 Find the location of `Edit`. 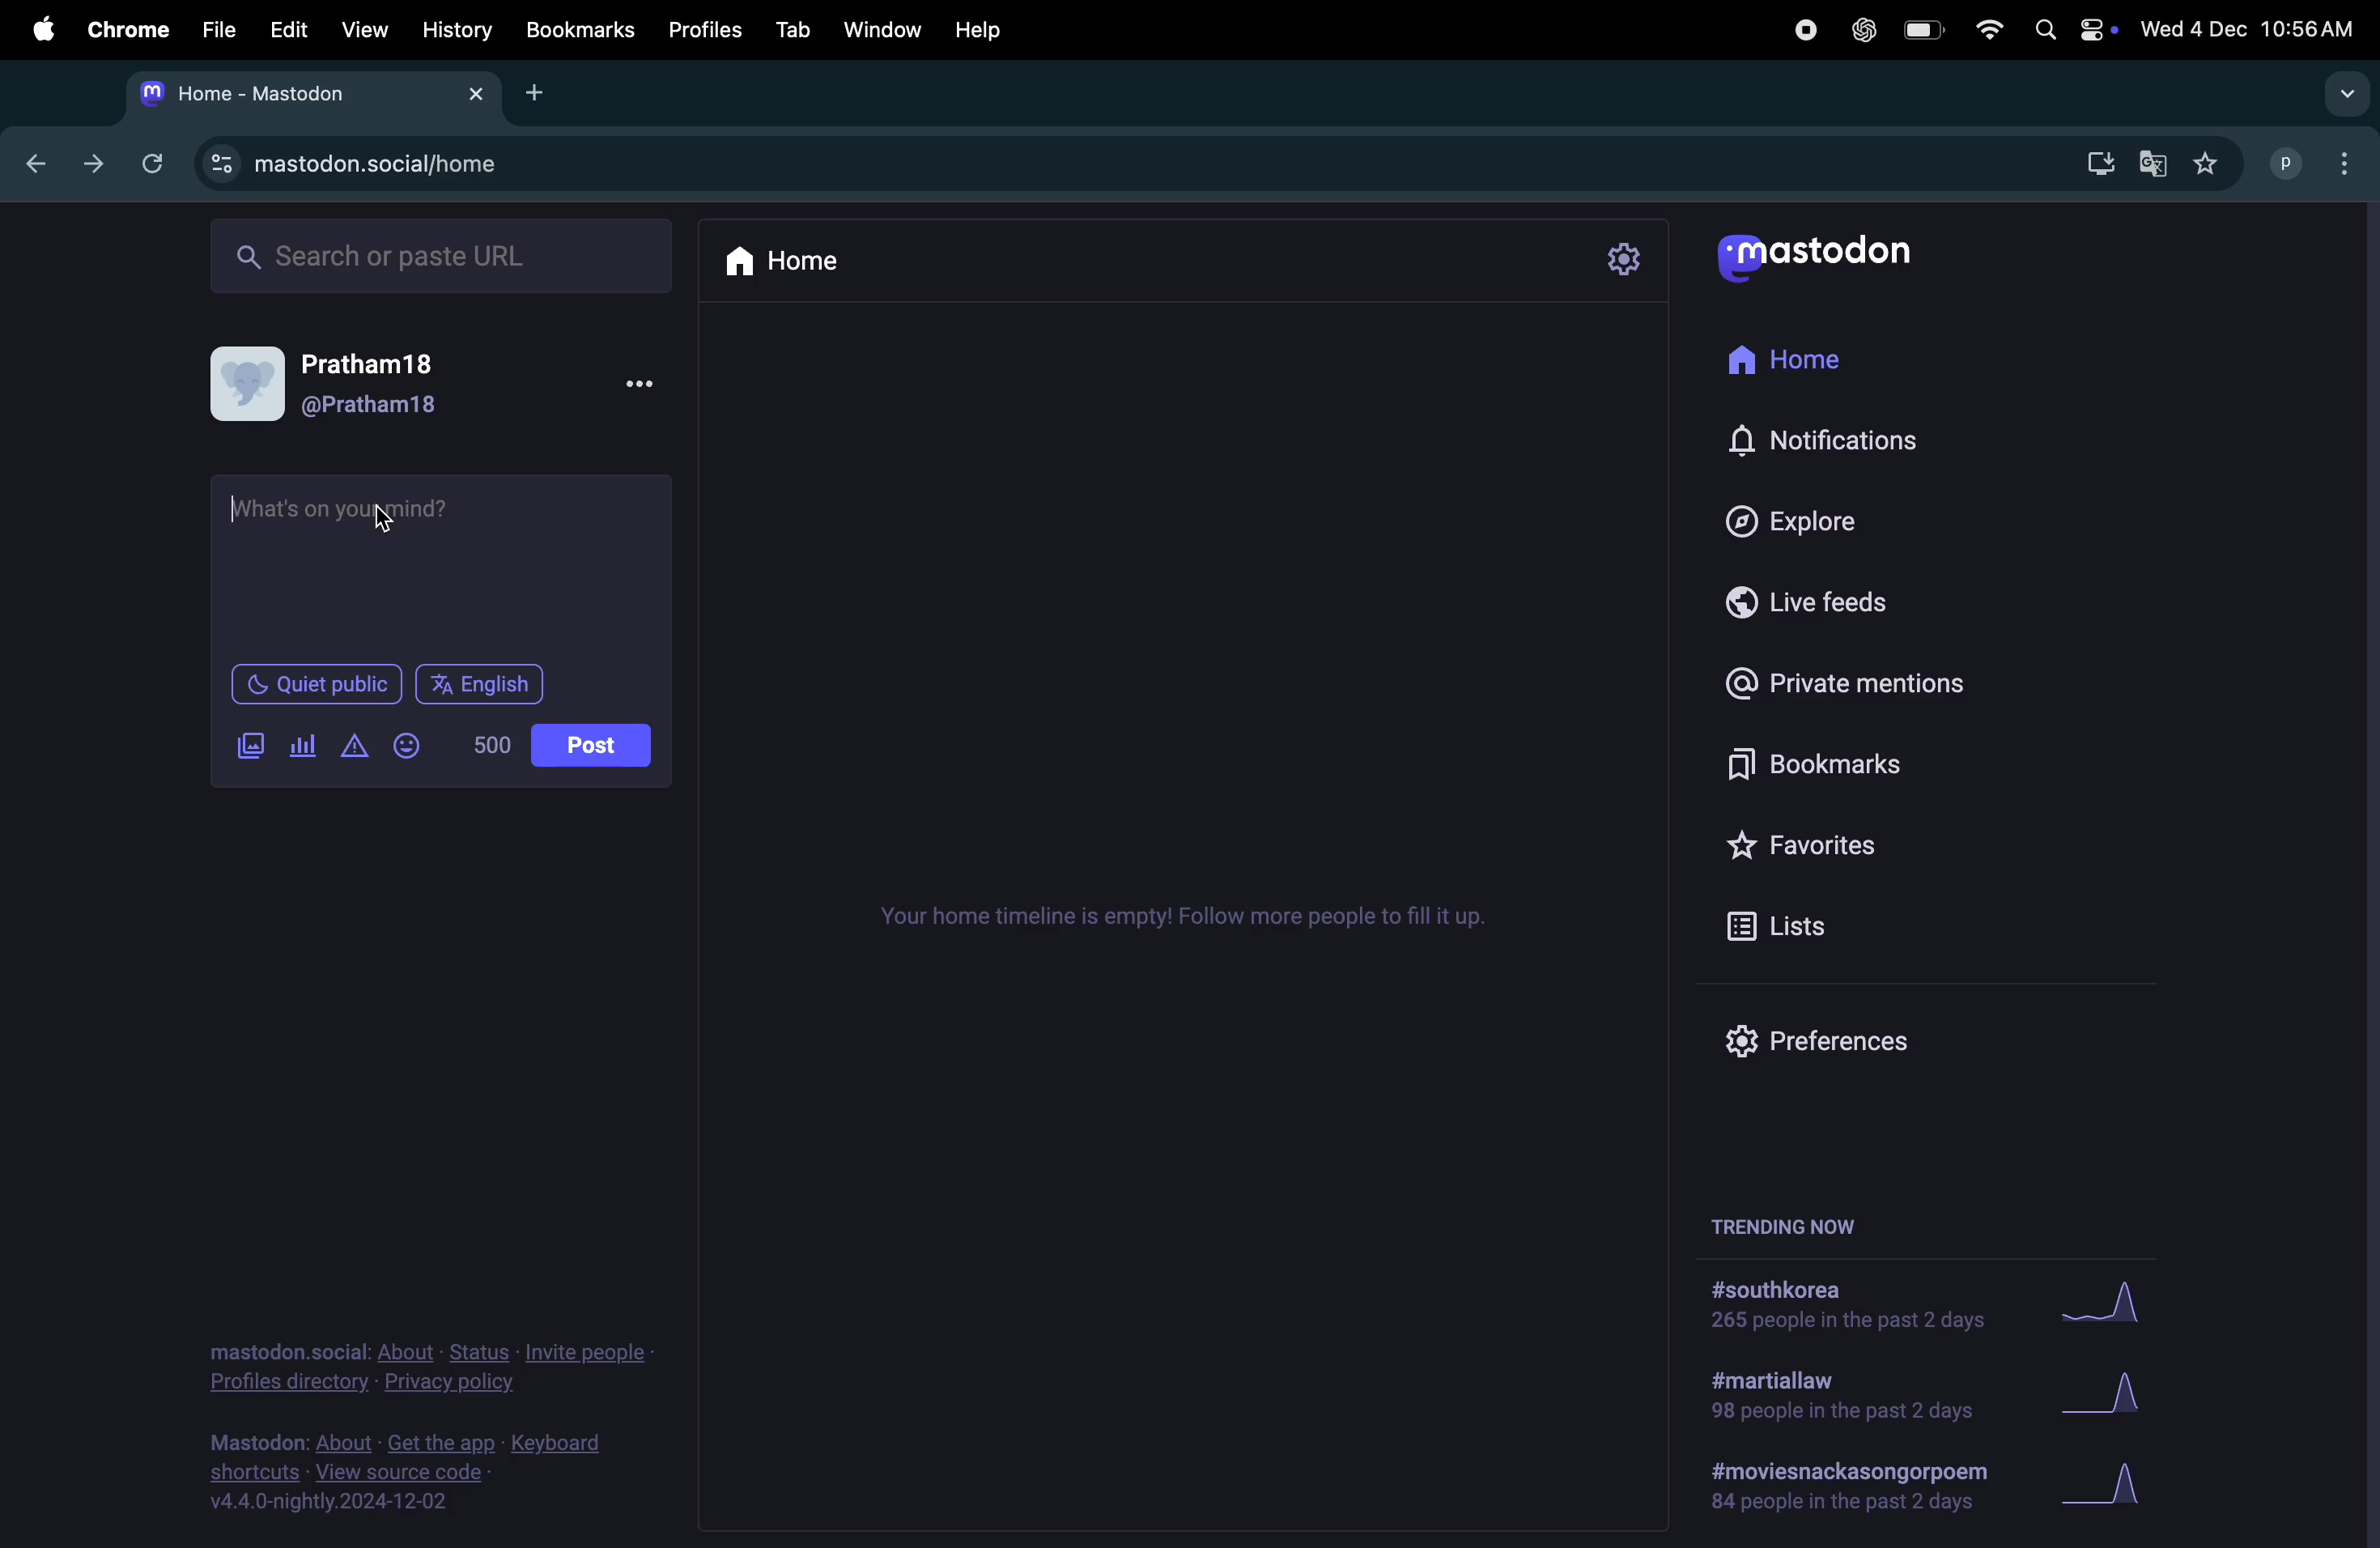

Edit is located at coordinates (292, 27).